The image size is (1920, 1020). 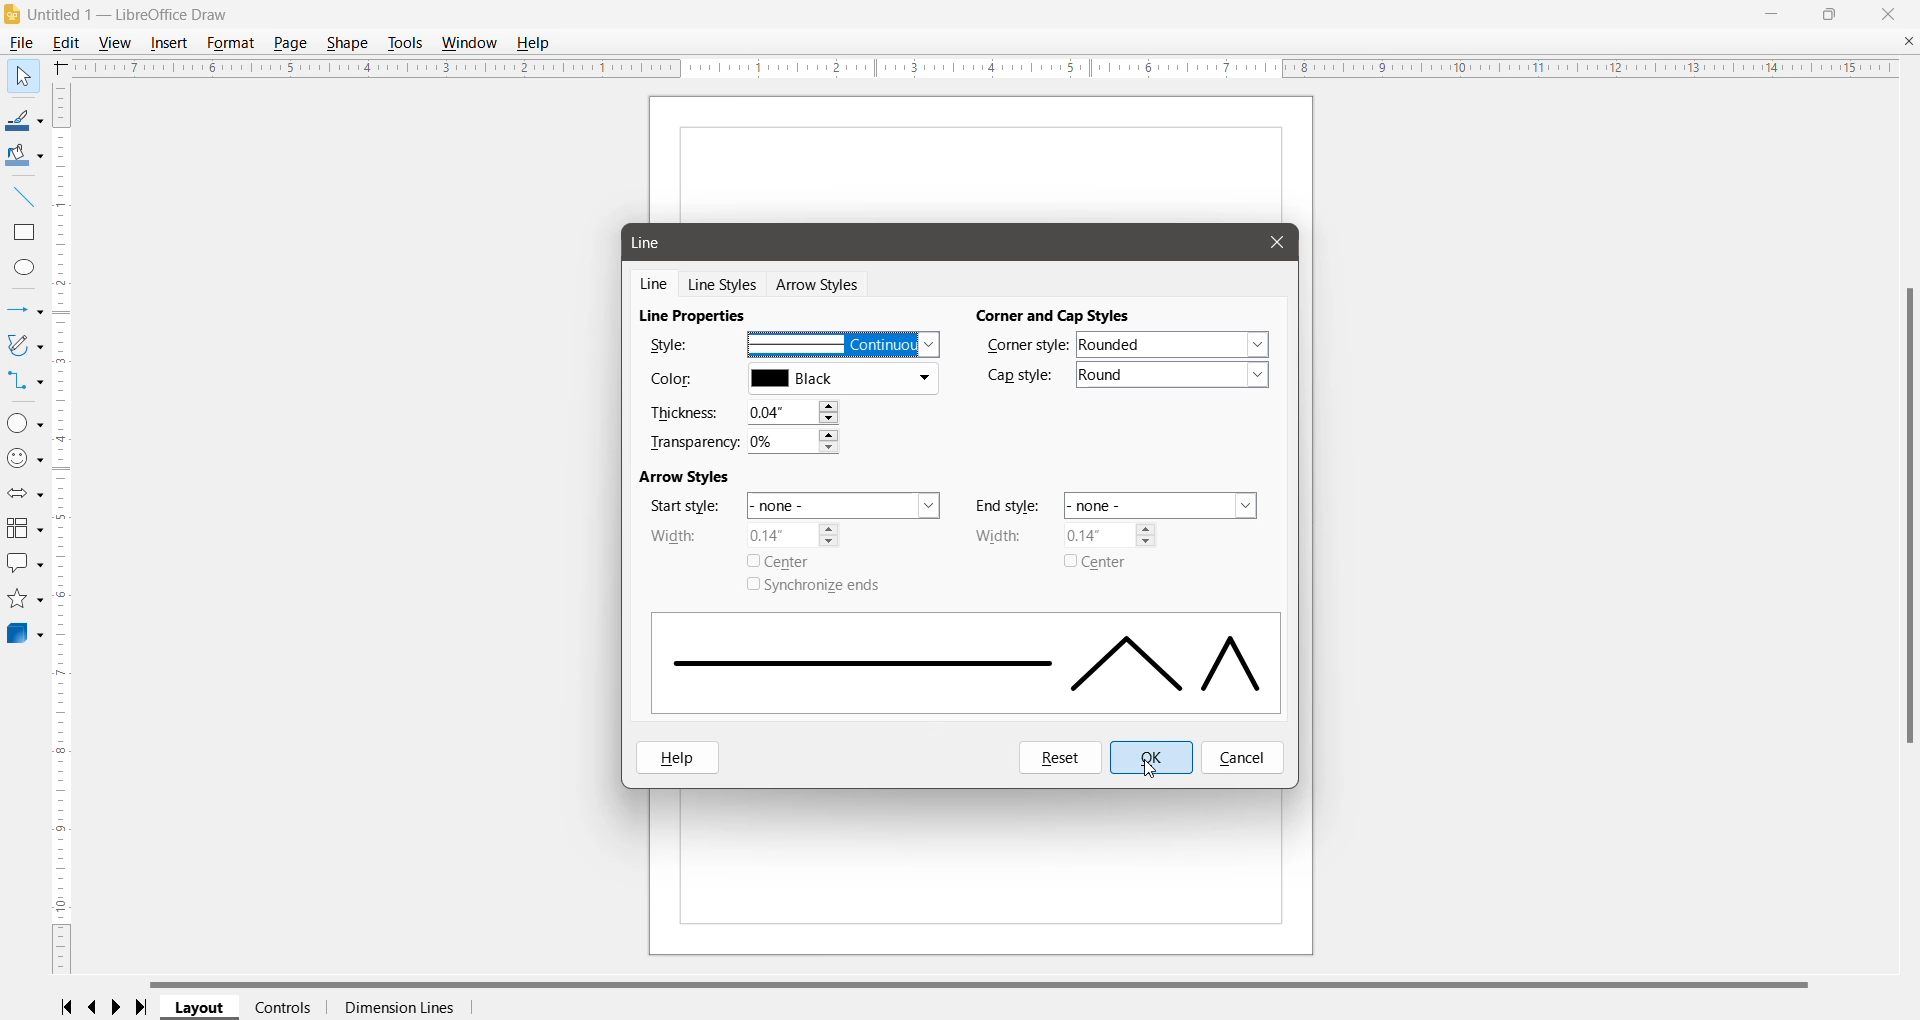 What do you see at coordinates (25, 121) in the screenshot?
I see `Line Color` at bounding box center [25, 121].